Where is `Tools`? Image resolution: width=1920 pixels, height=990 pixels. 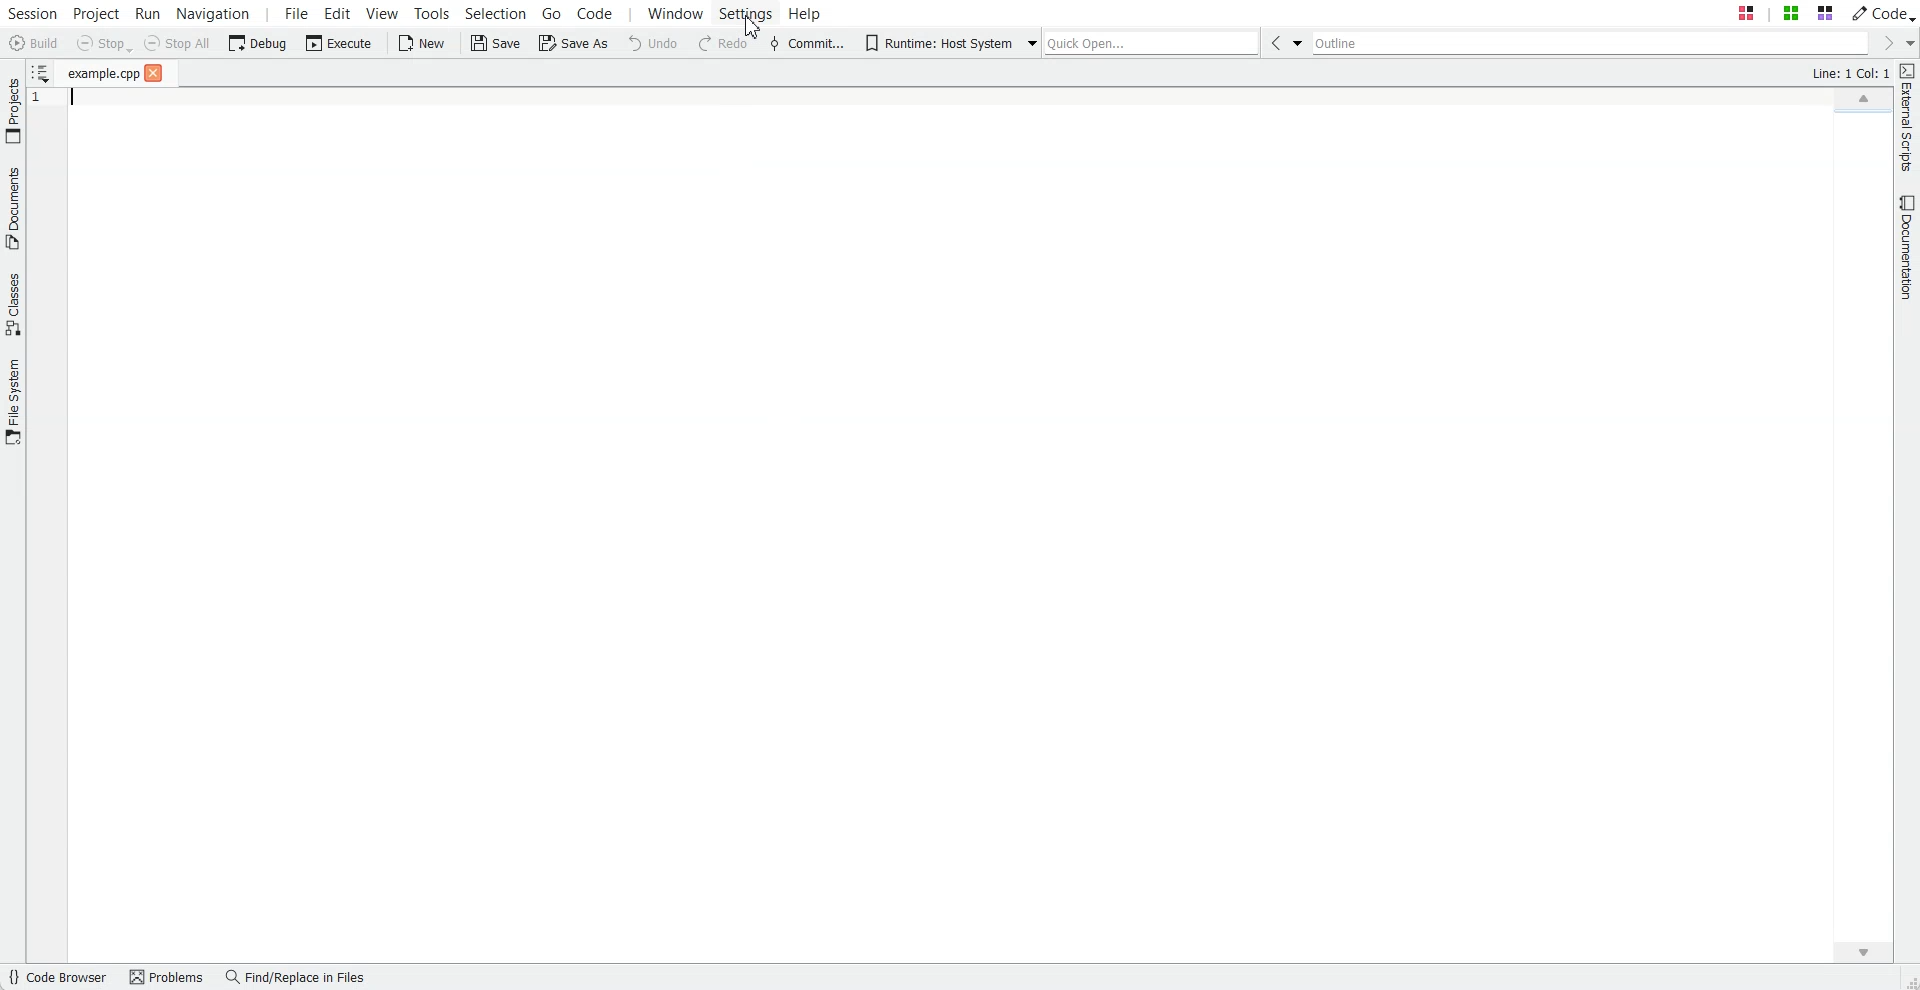 Tools is located at coordinates (431, 12).